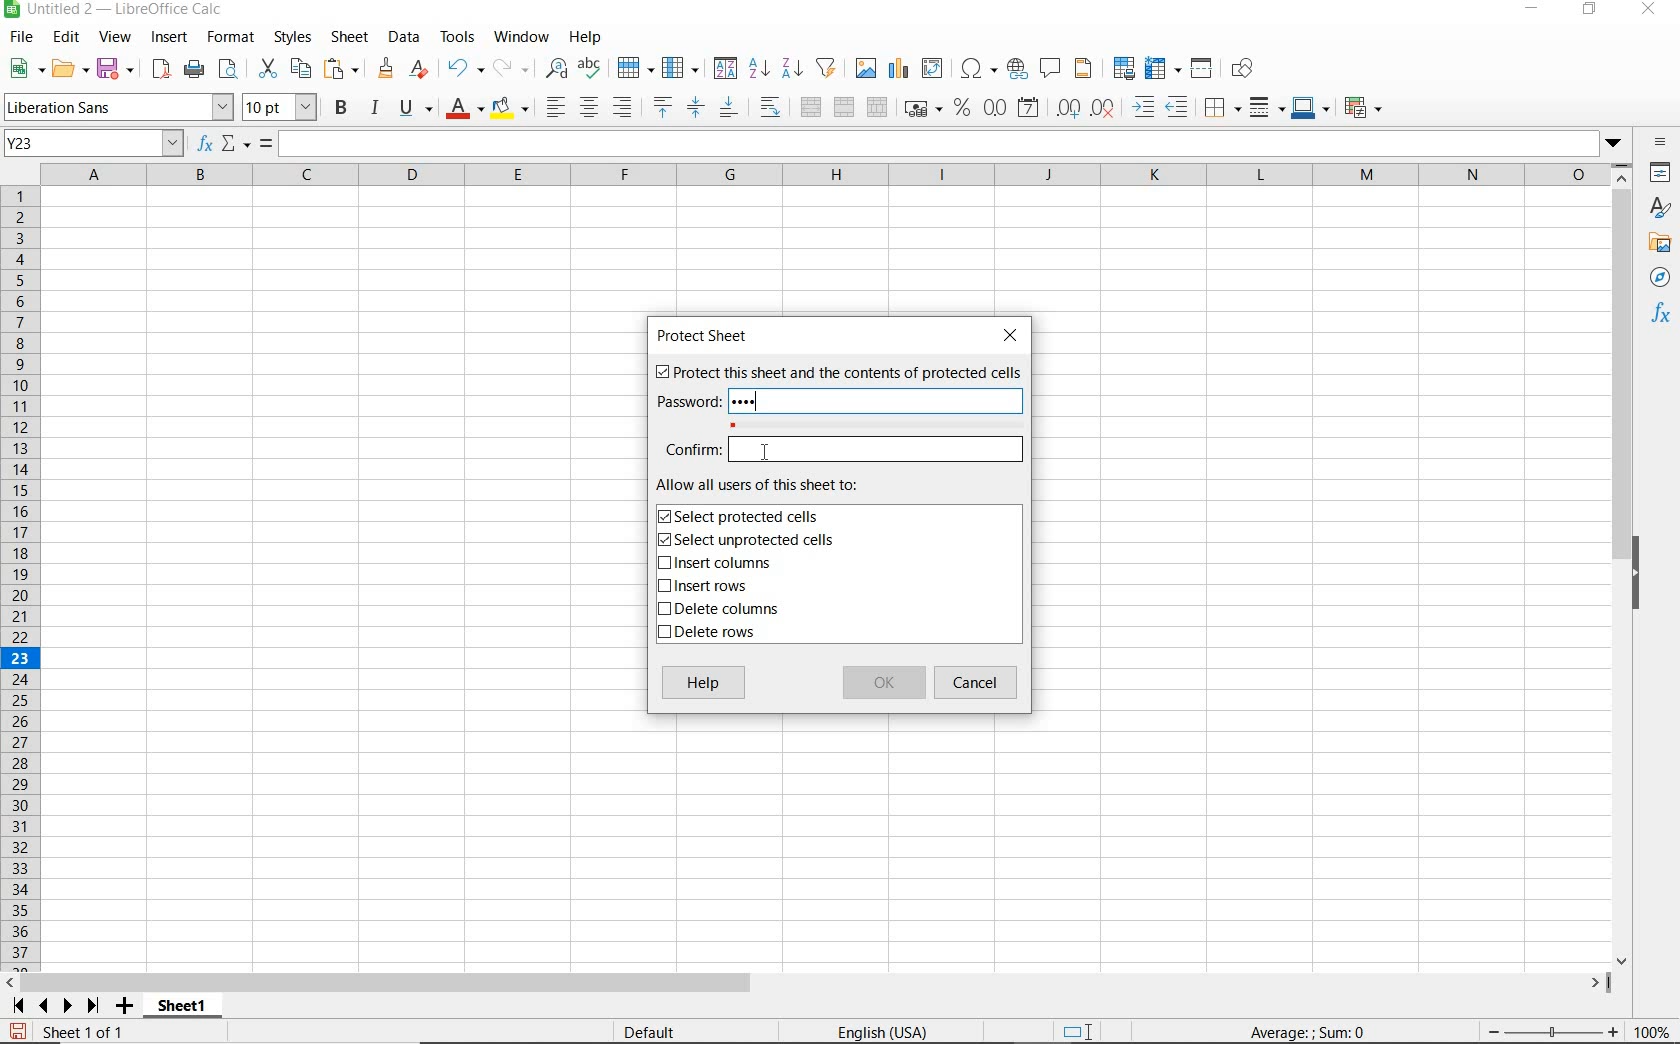 Image resolution: width=1680 pixels, height=1044 pixels. What do you see at coordinates (1165, 67) in the screenshot?
I see `FREEZE ROWS AND COLUMNS` at bounding box center [1165, 67].